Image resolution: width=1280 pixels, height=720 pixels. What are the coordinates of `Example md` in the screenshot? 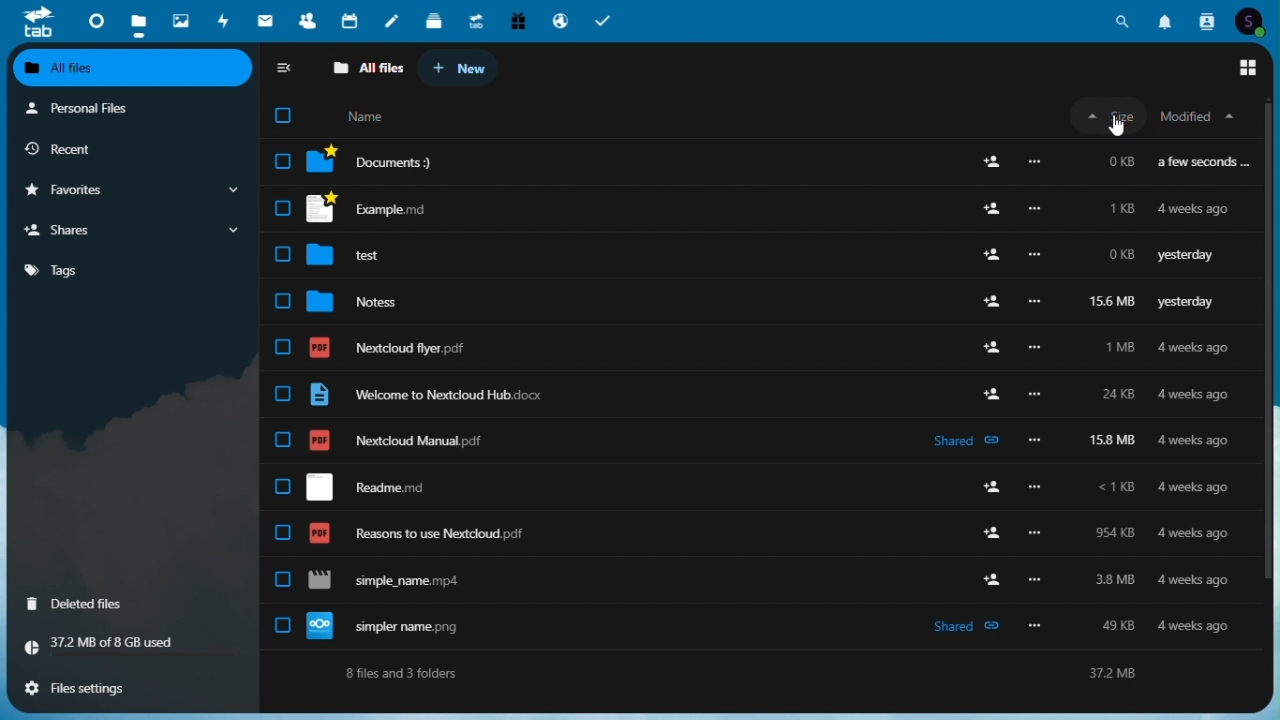 It's located at (756, 207).